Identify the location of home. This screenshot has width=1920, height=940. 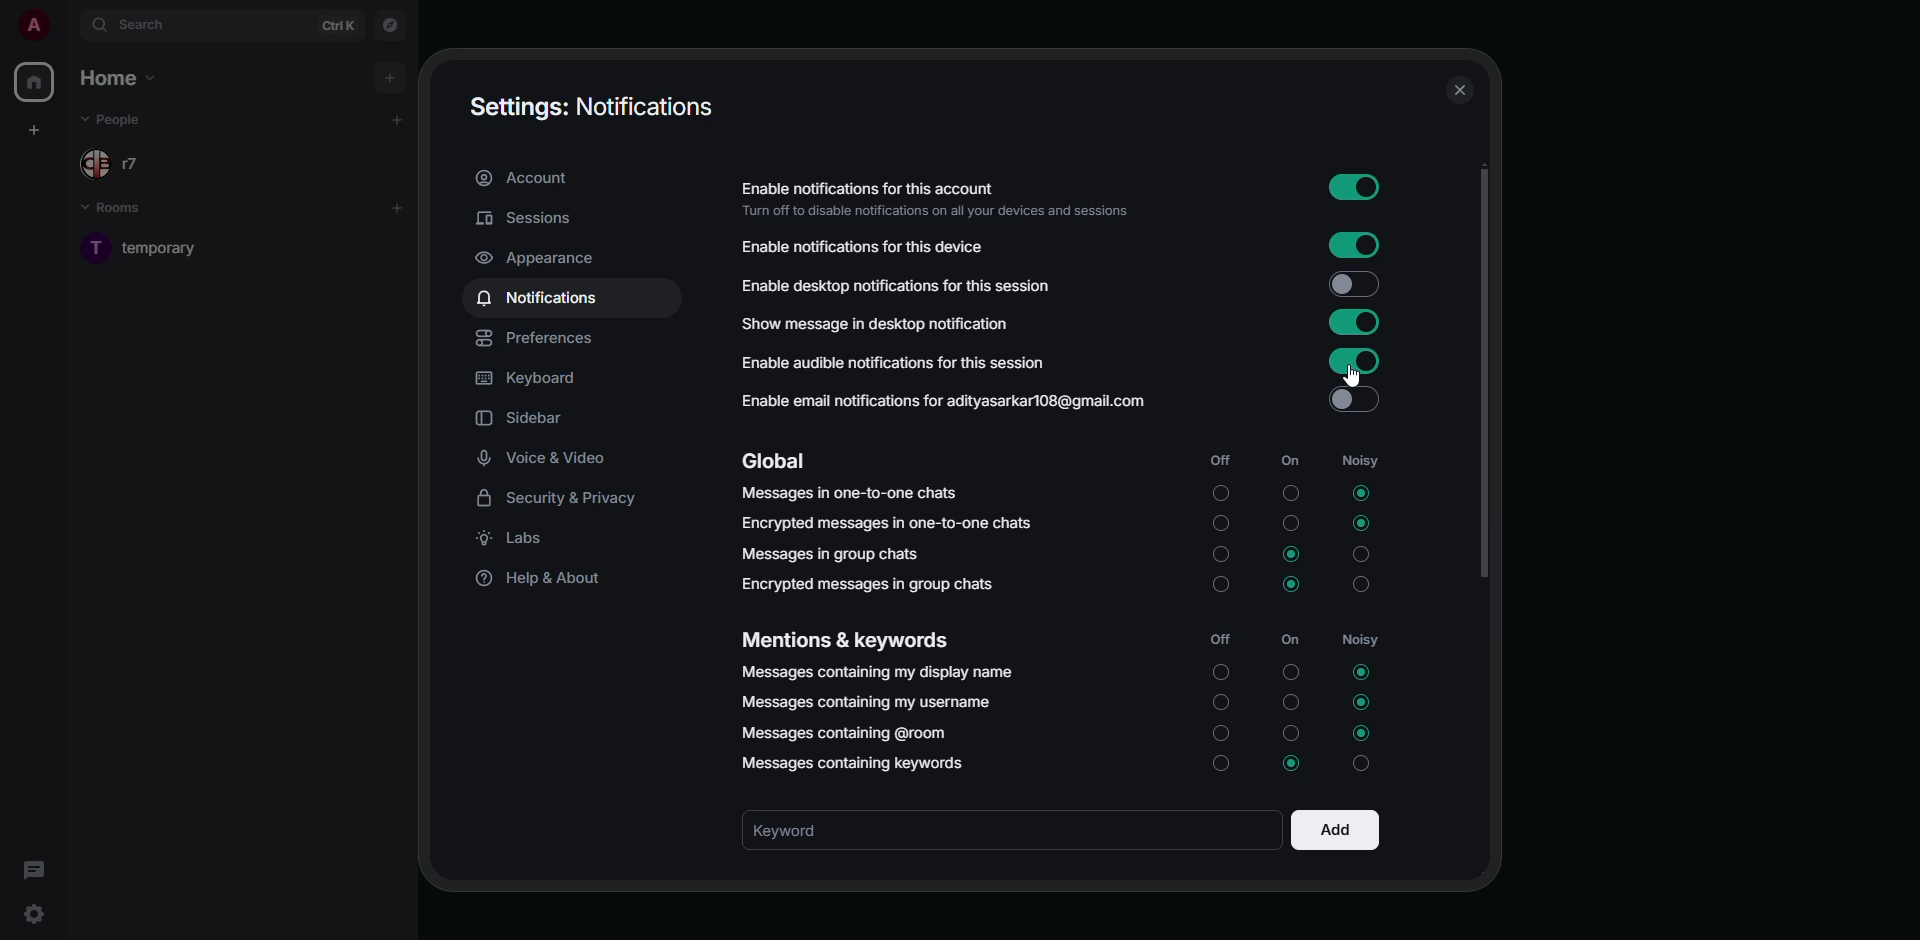
(118, 77).